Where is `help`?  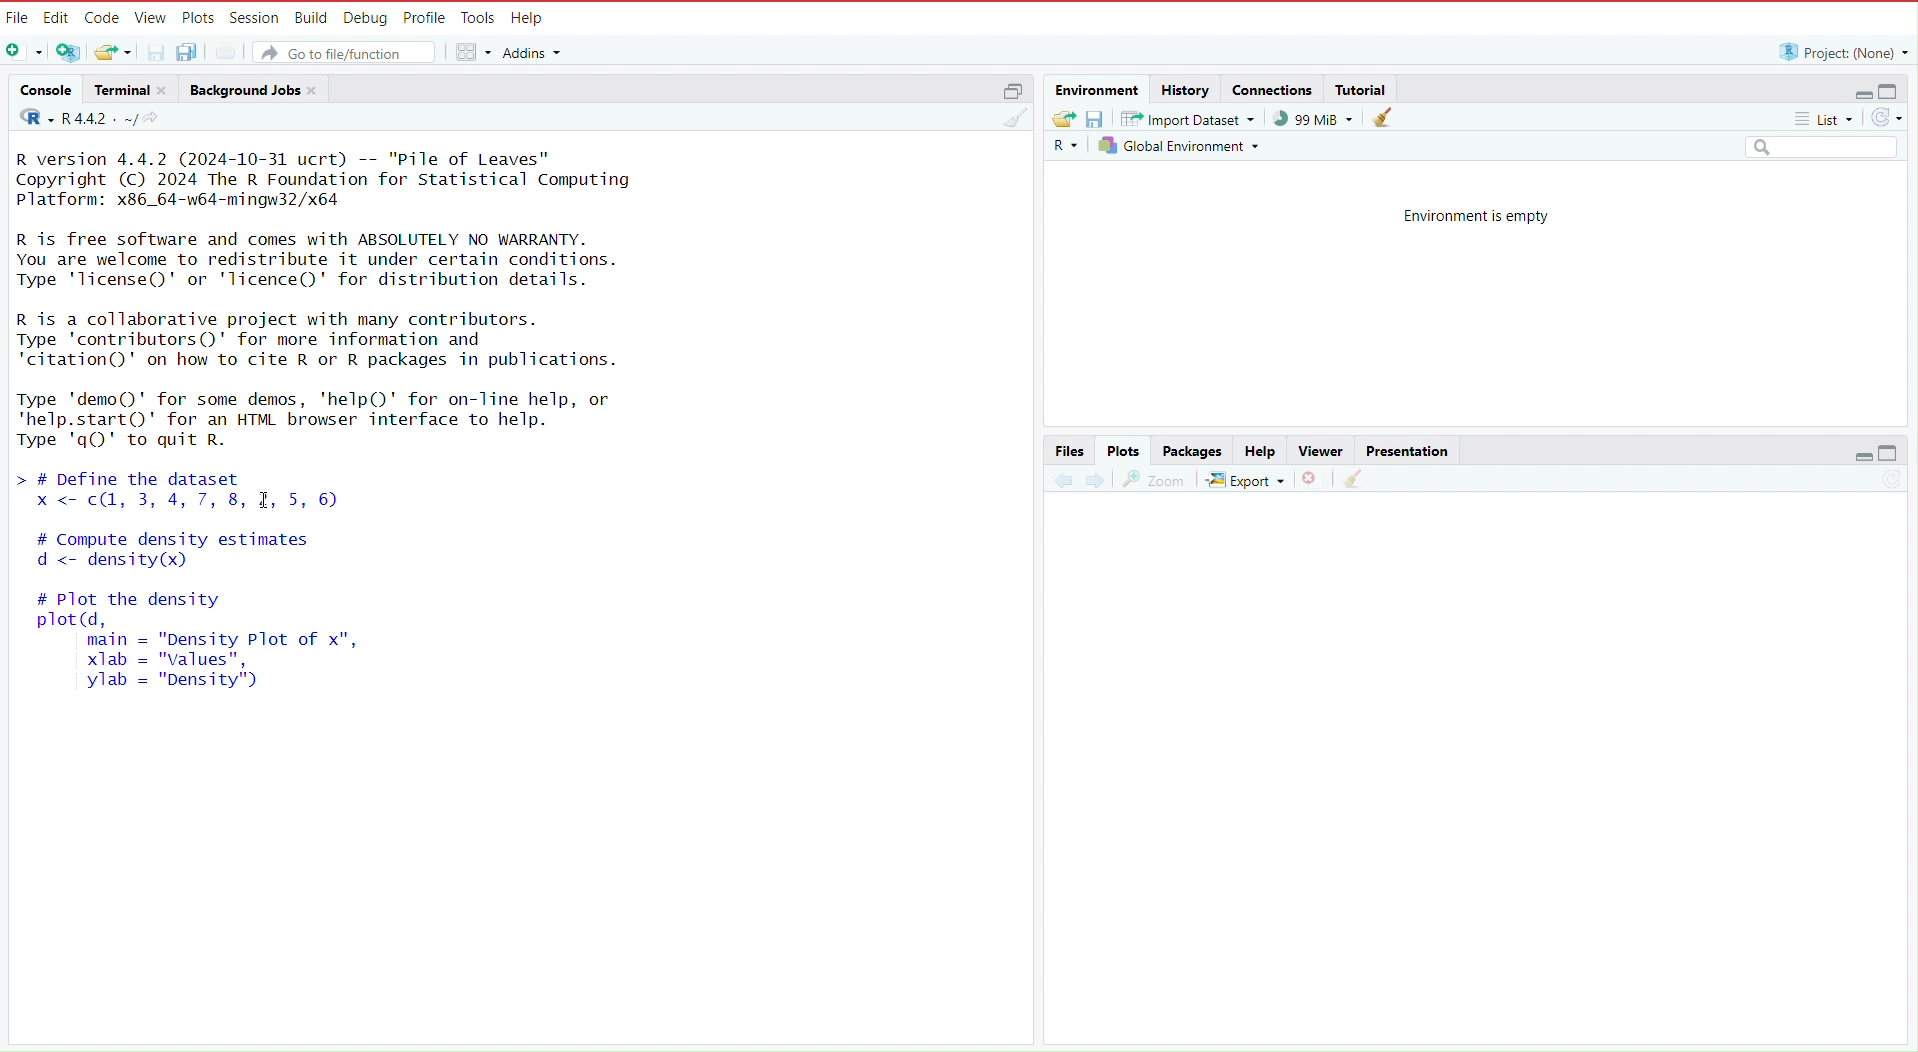
help is located at coordinates (531, 16).